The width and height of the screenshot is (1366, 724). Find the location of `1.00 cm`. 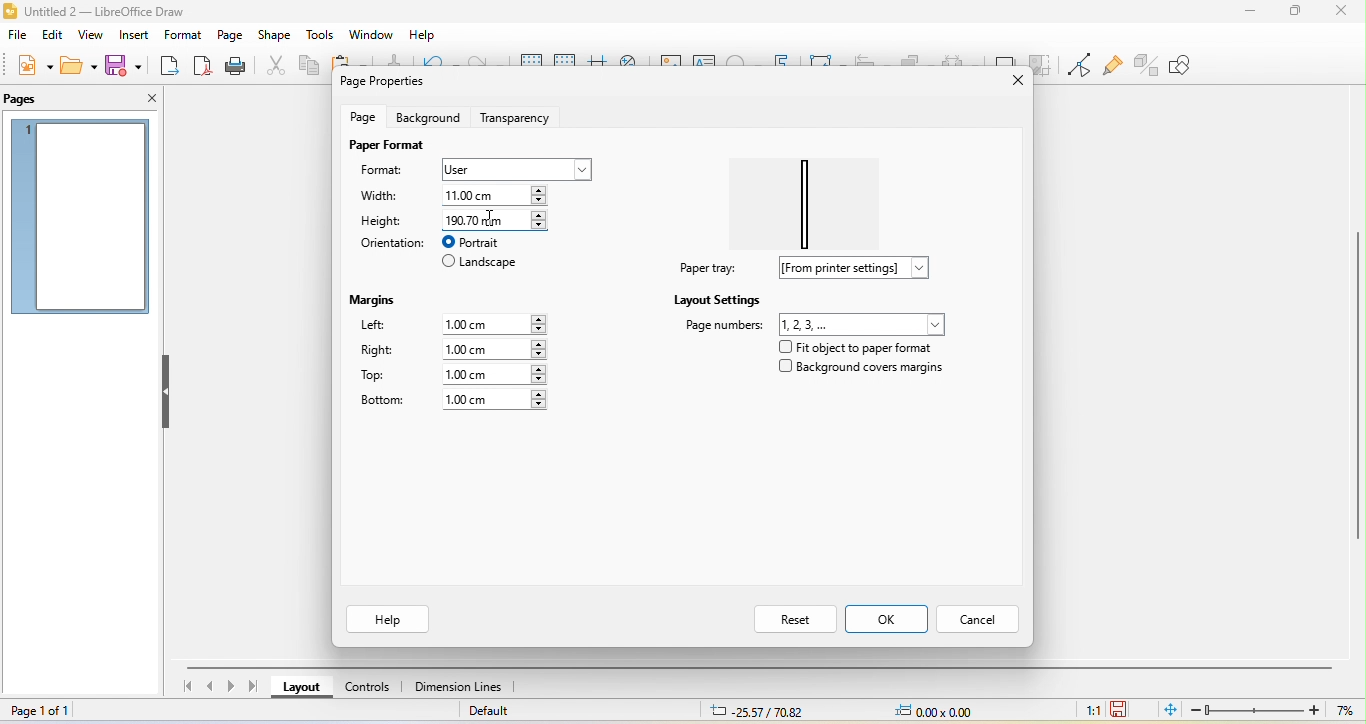

1.00 cm is located at coordinates (498, 322).